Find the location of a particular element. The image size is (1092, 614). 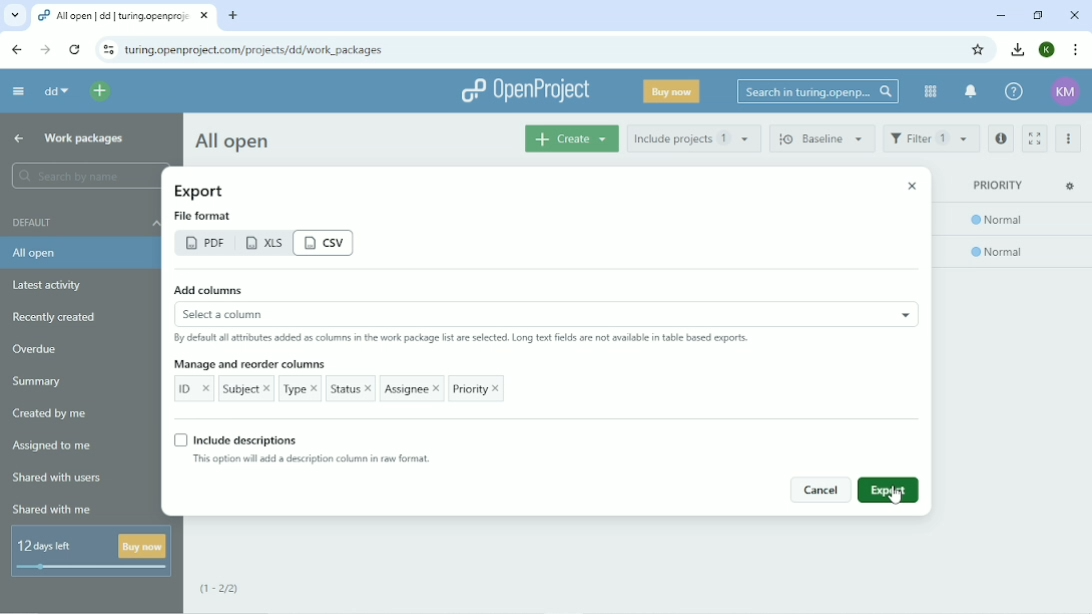

By default all attributes added as columns in the work package list are selected. Long text fields are not available in the table based reports. is located at coordinates (460, 339).